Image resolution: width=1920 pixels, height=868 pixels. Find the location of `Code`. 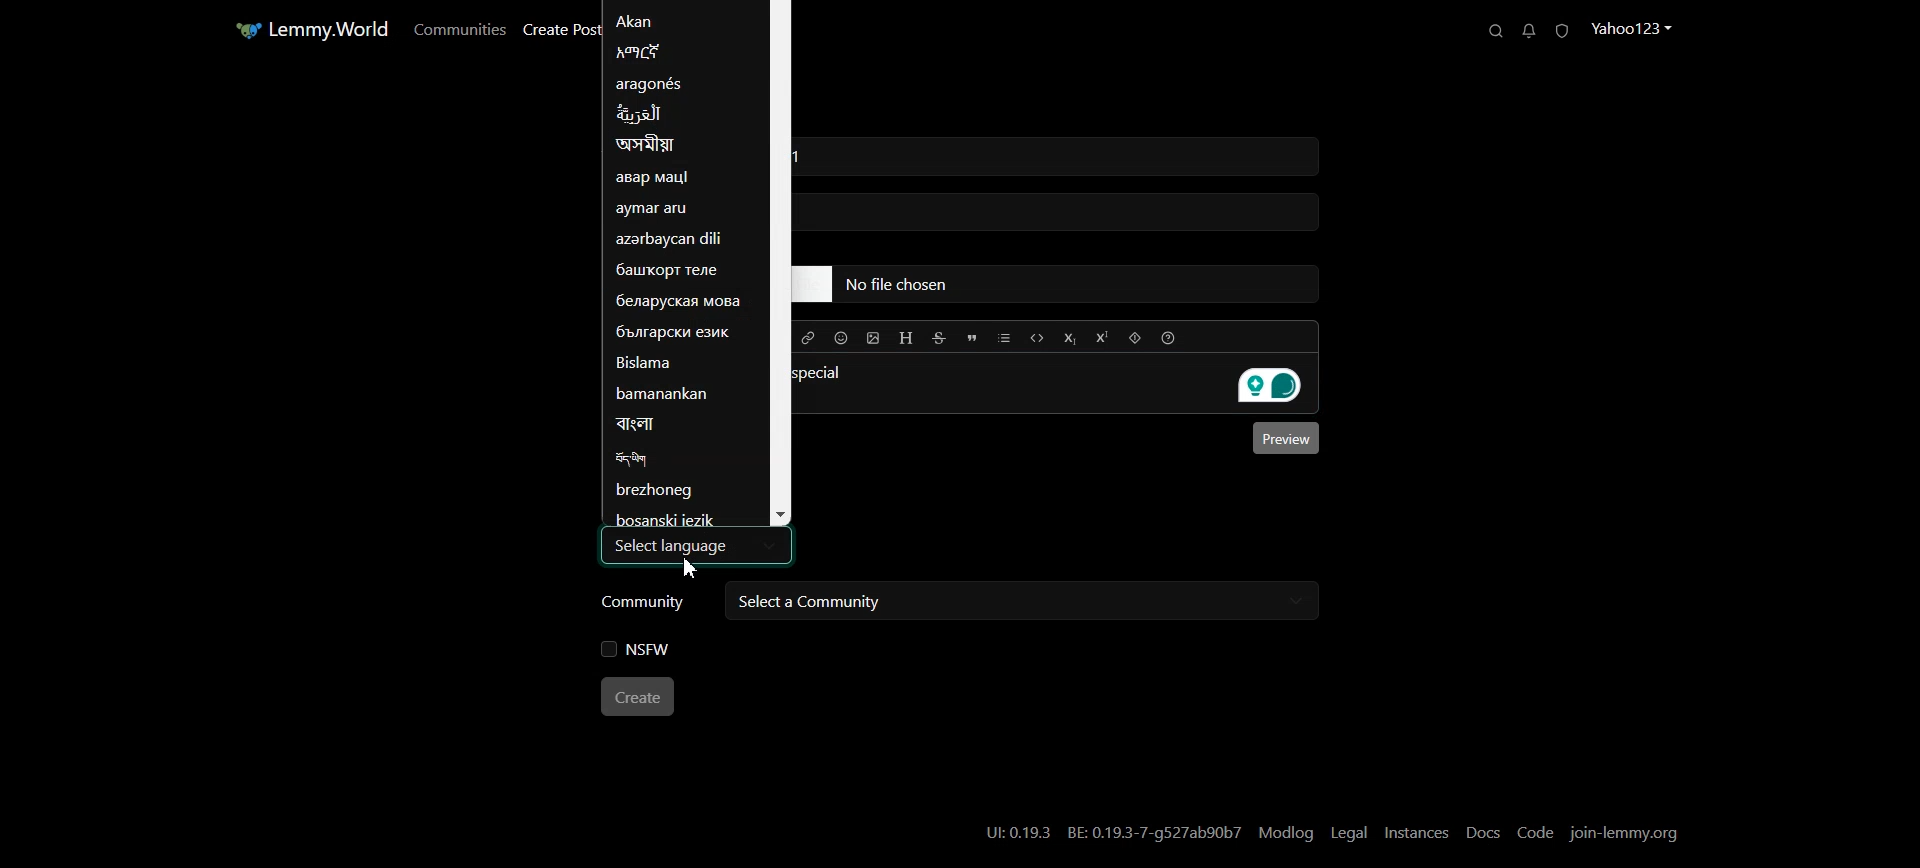

Code is located at coordinates (1038, 337).